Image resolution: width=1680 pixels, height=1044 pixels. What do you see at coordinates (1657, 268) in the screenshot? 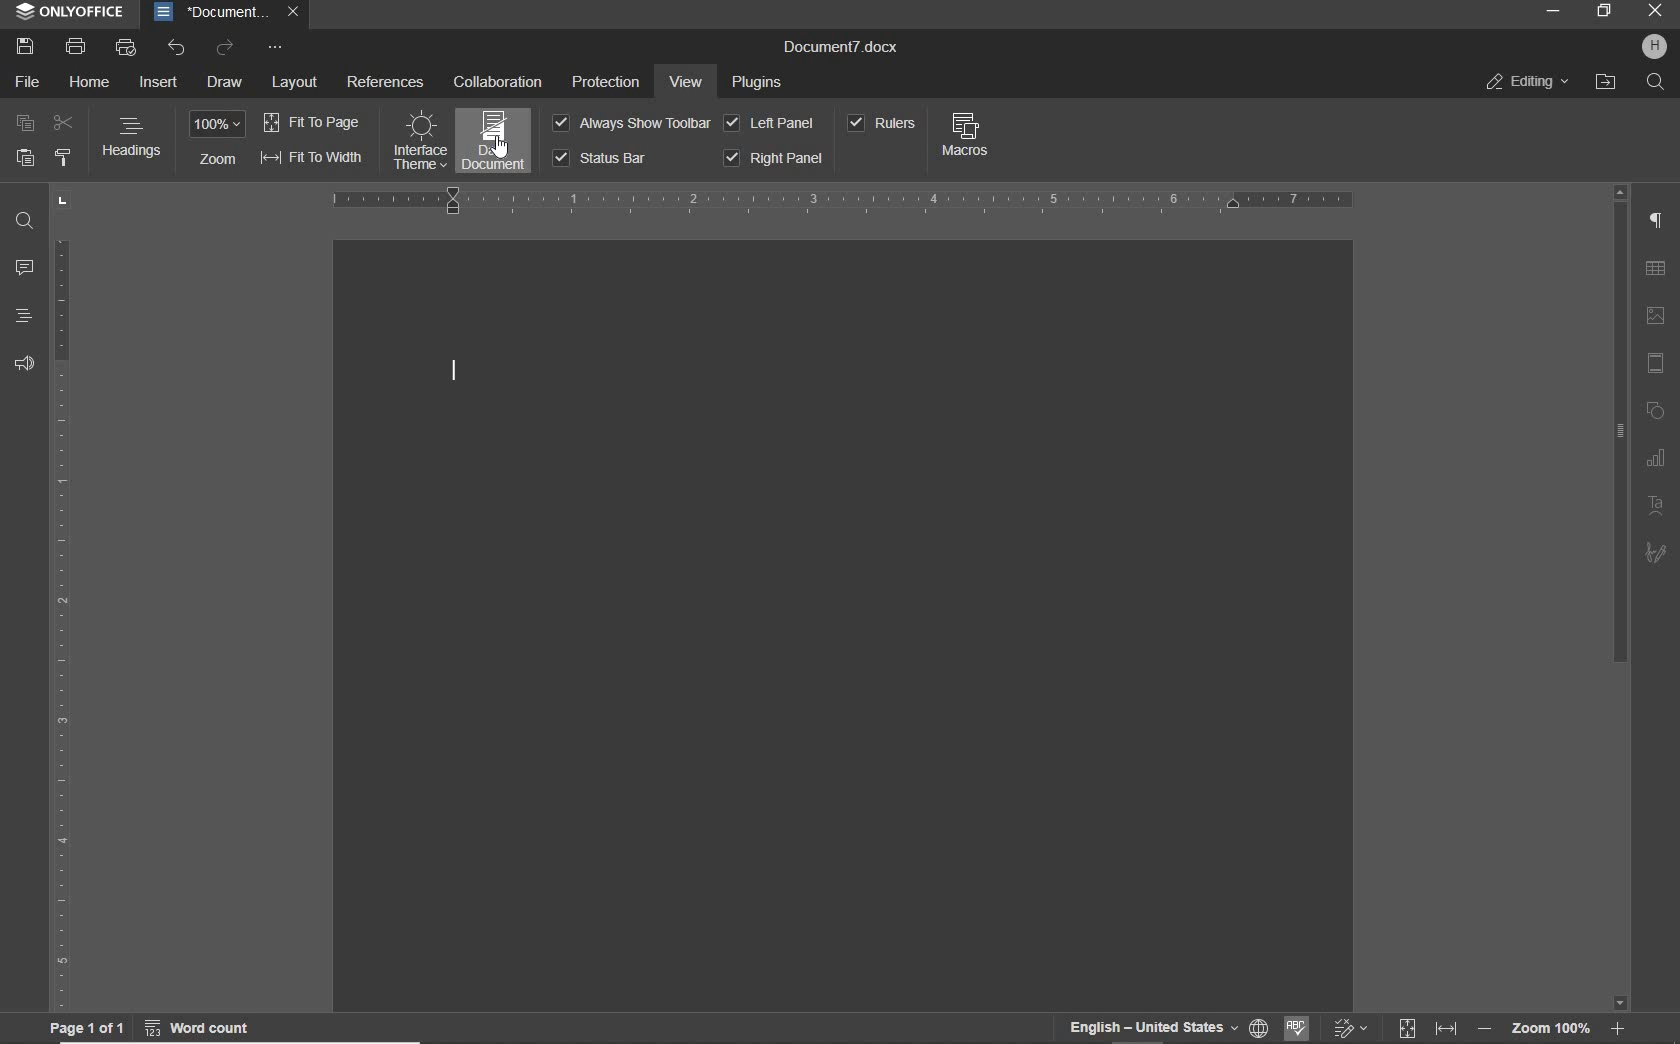
I see `TABLE` at bounding box center [1657, 268].